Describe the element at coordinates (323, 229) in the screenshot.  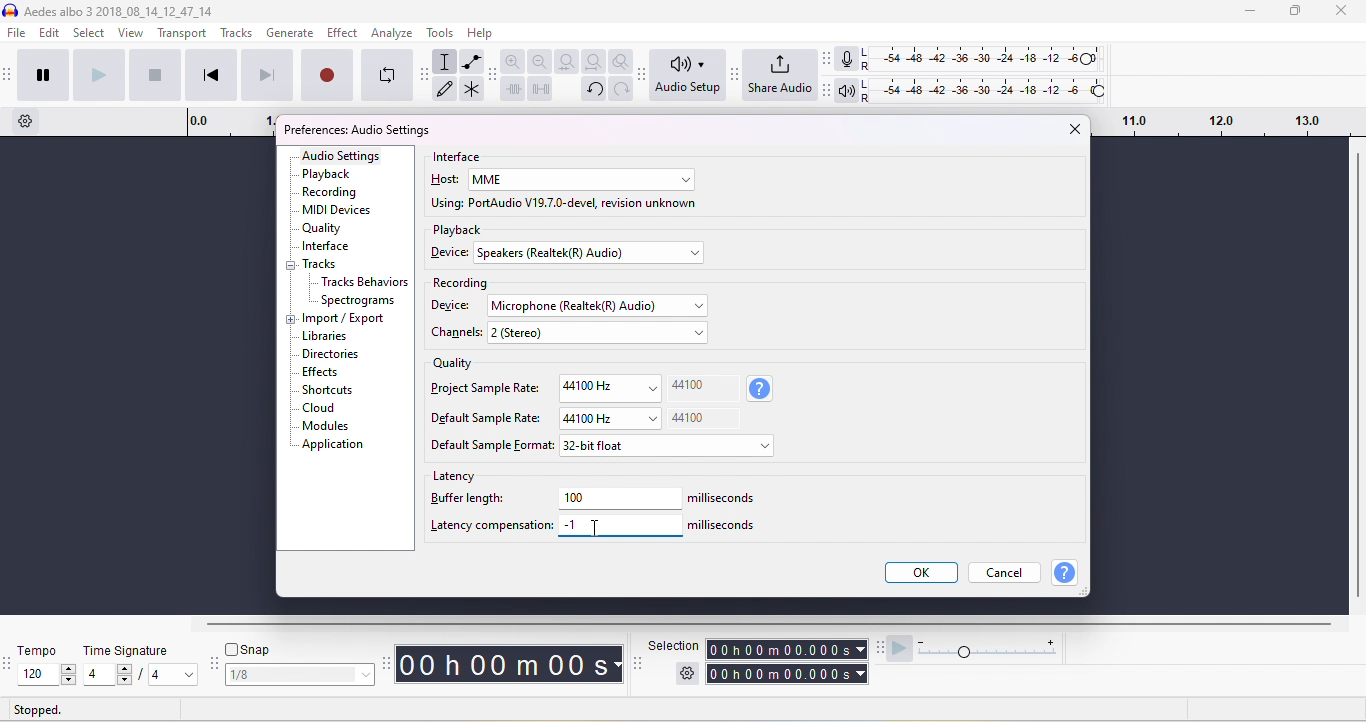
I see `quality` at that location.